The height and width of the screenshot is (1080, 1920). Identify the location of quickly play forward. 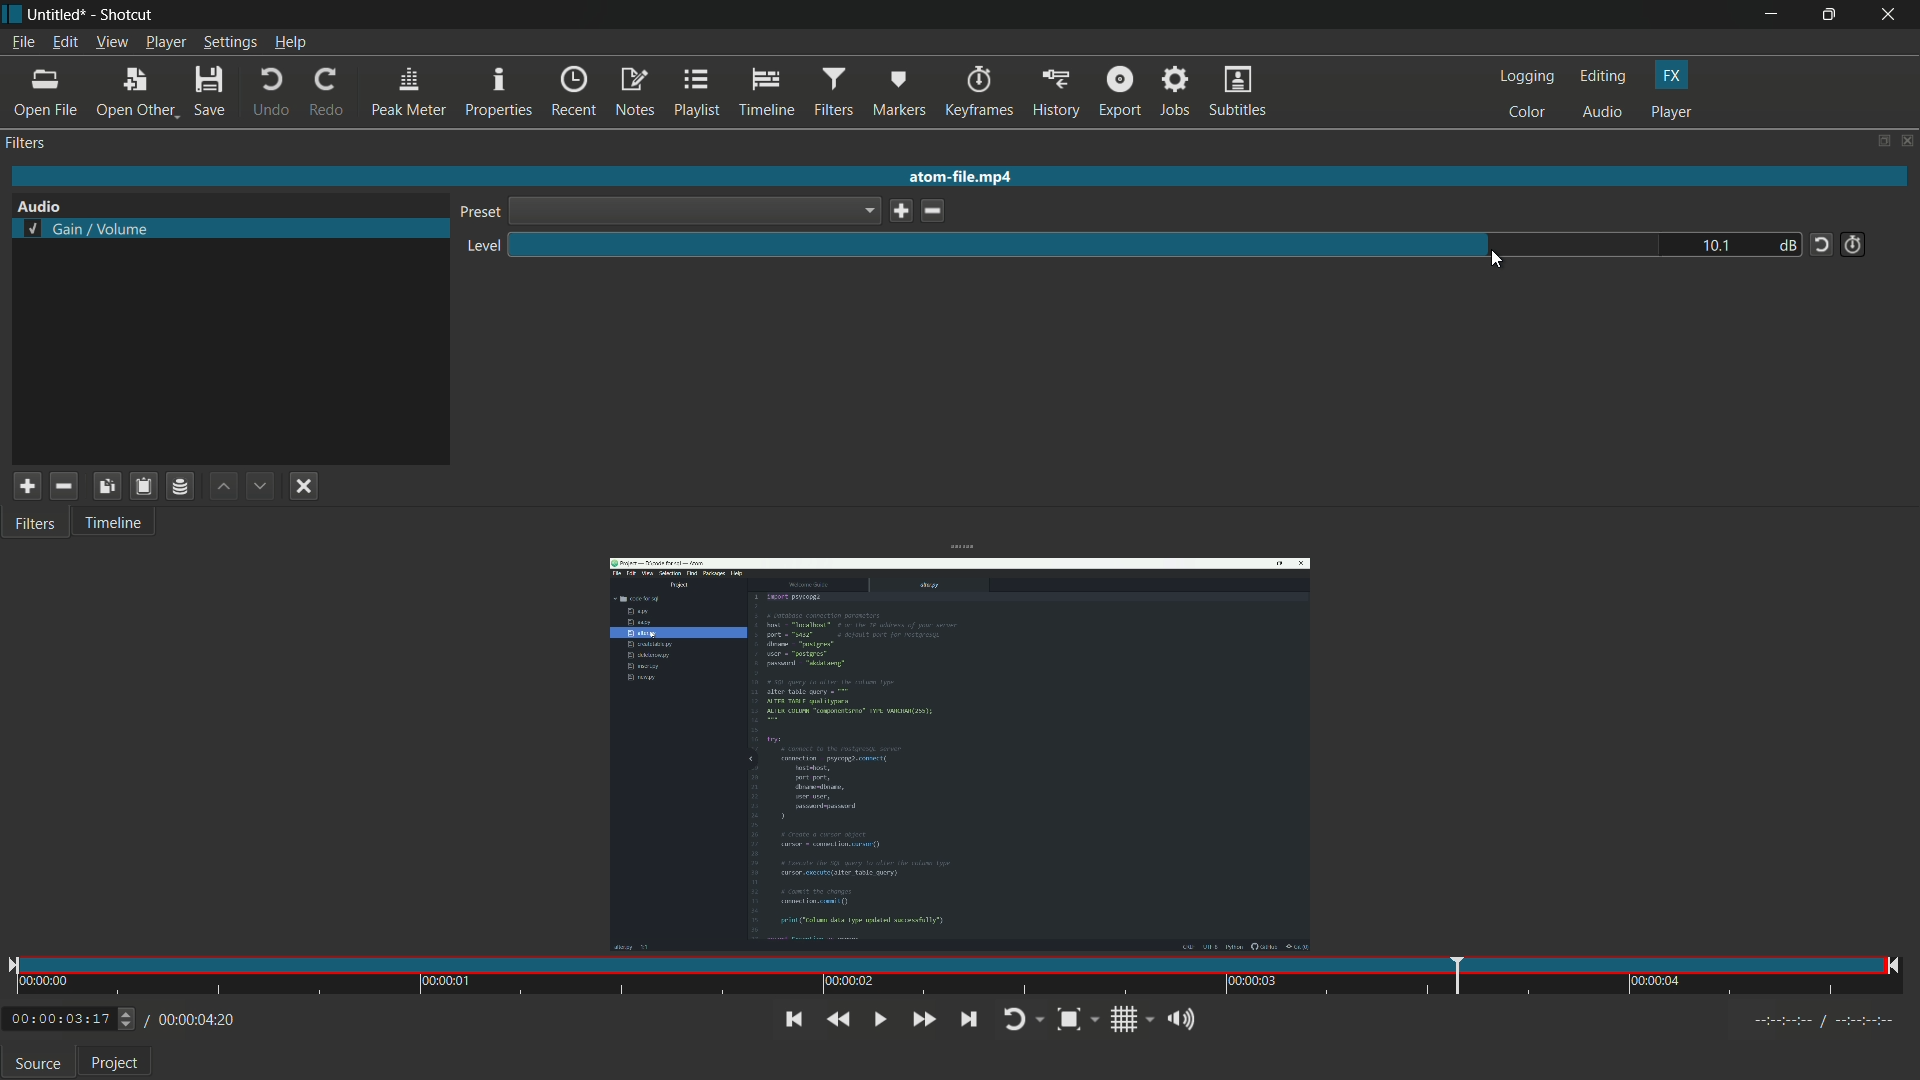
(926, 1019).